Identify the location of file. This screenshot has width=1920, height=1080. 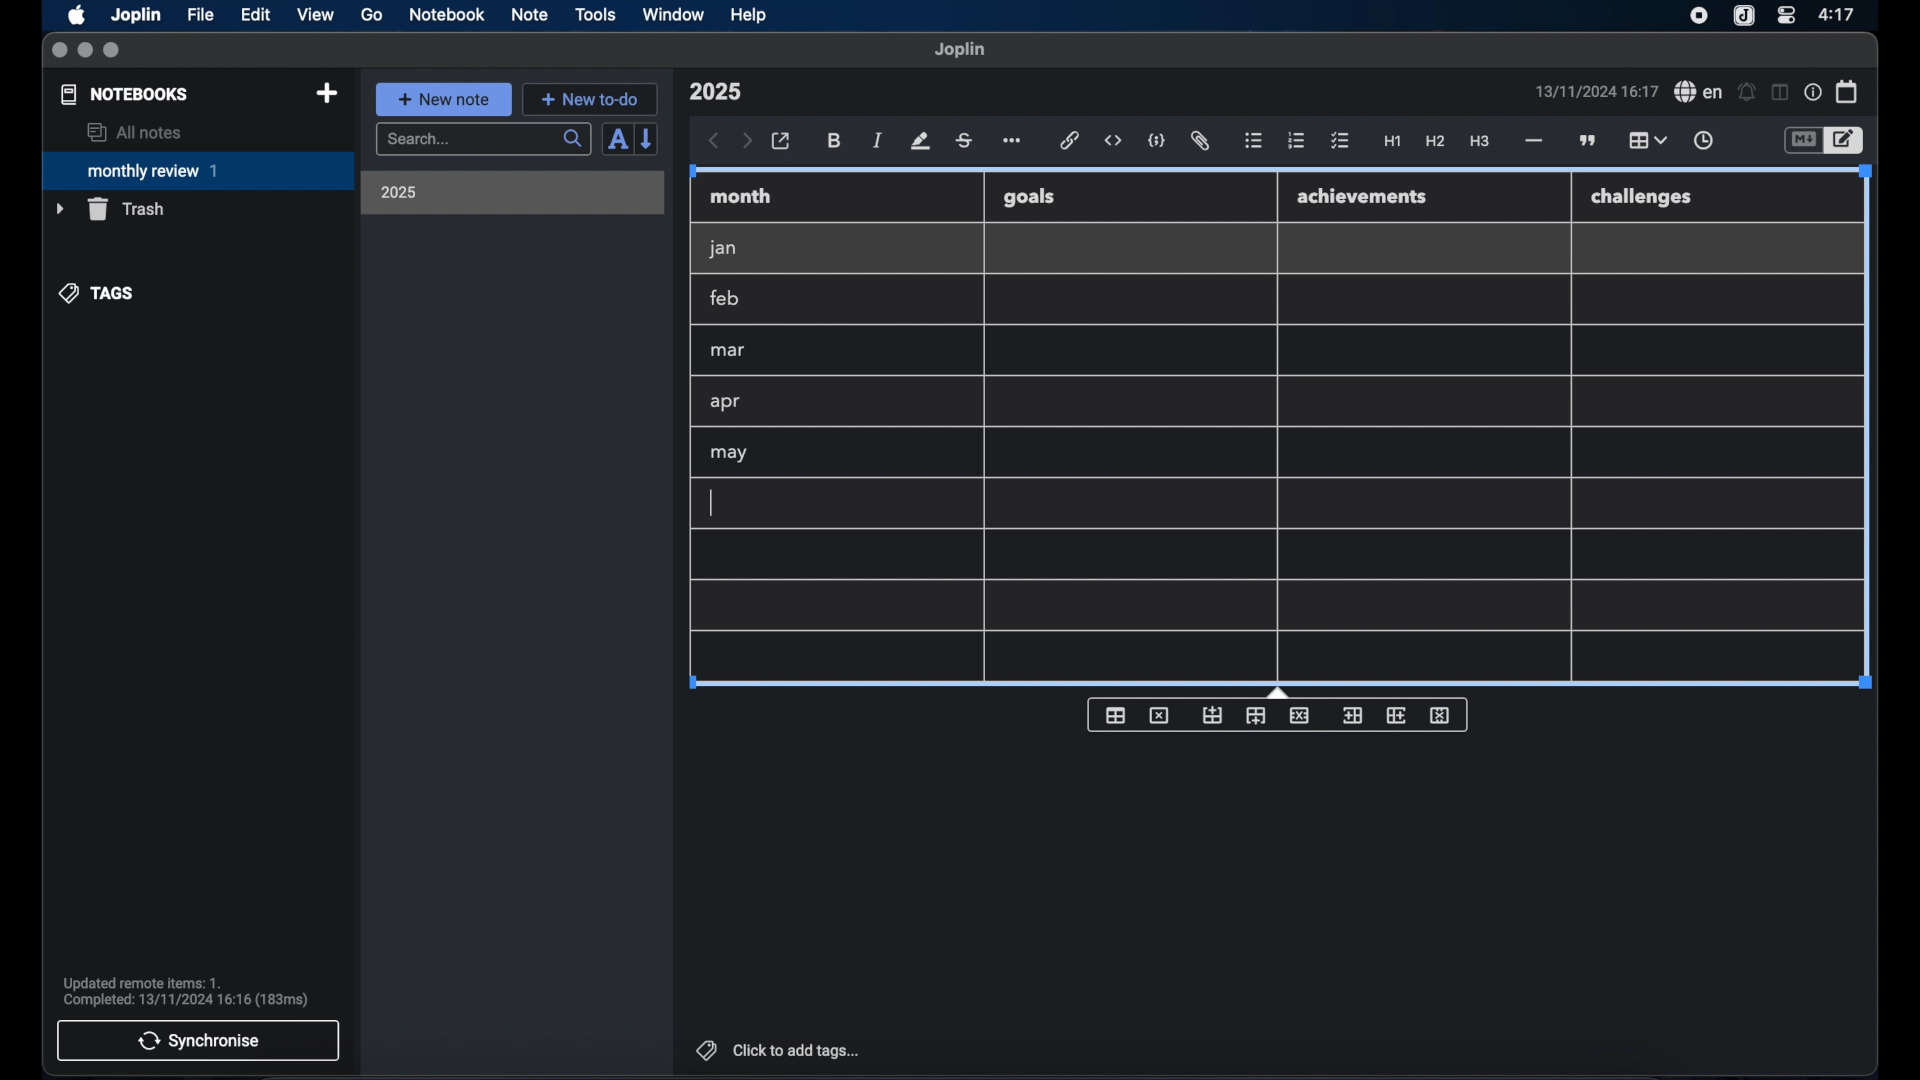
(200, 15).